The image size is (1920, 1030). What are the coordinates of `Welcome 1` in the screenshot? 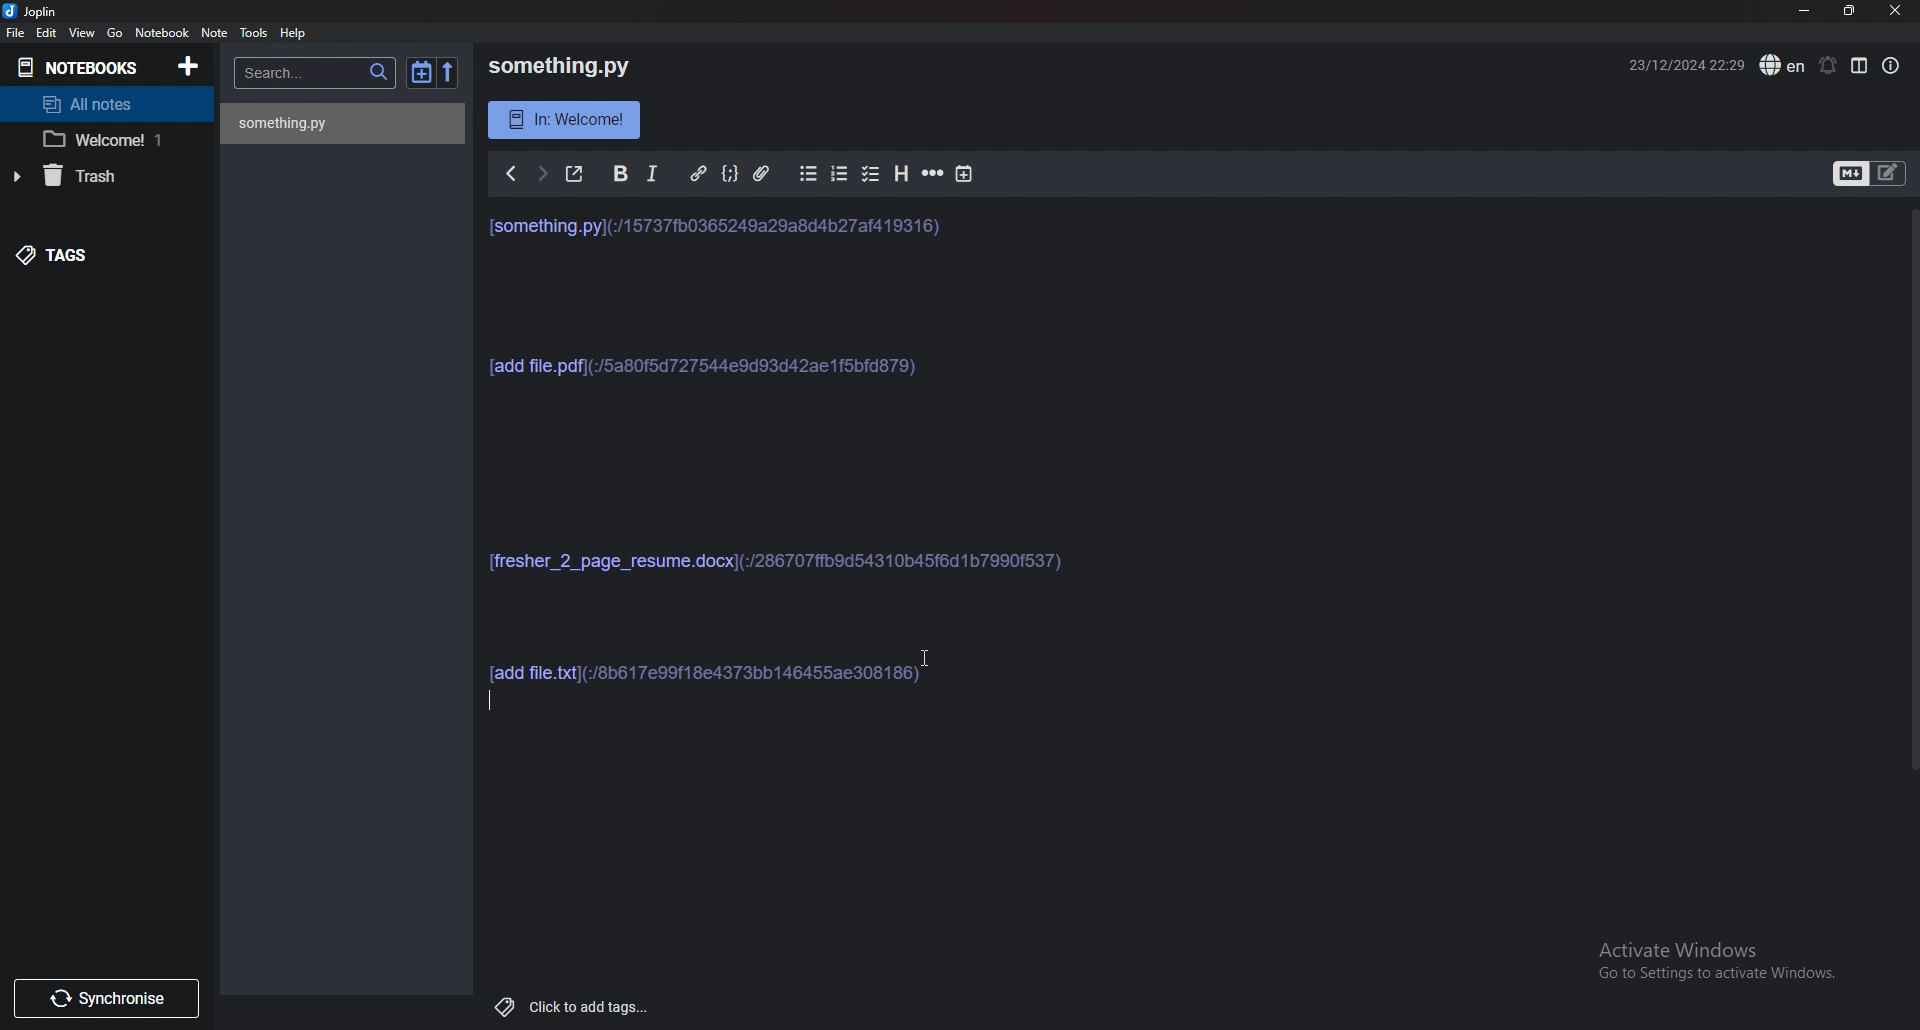 It's located at (97, 140).